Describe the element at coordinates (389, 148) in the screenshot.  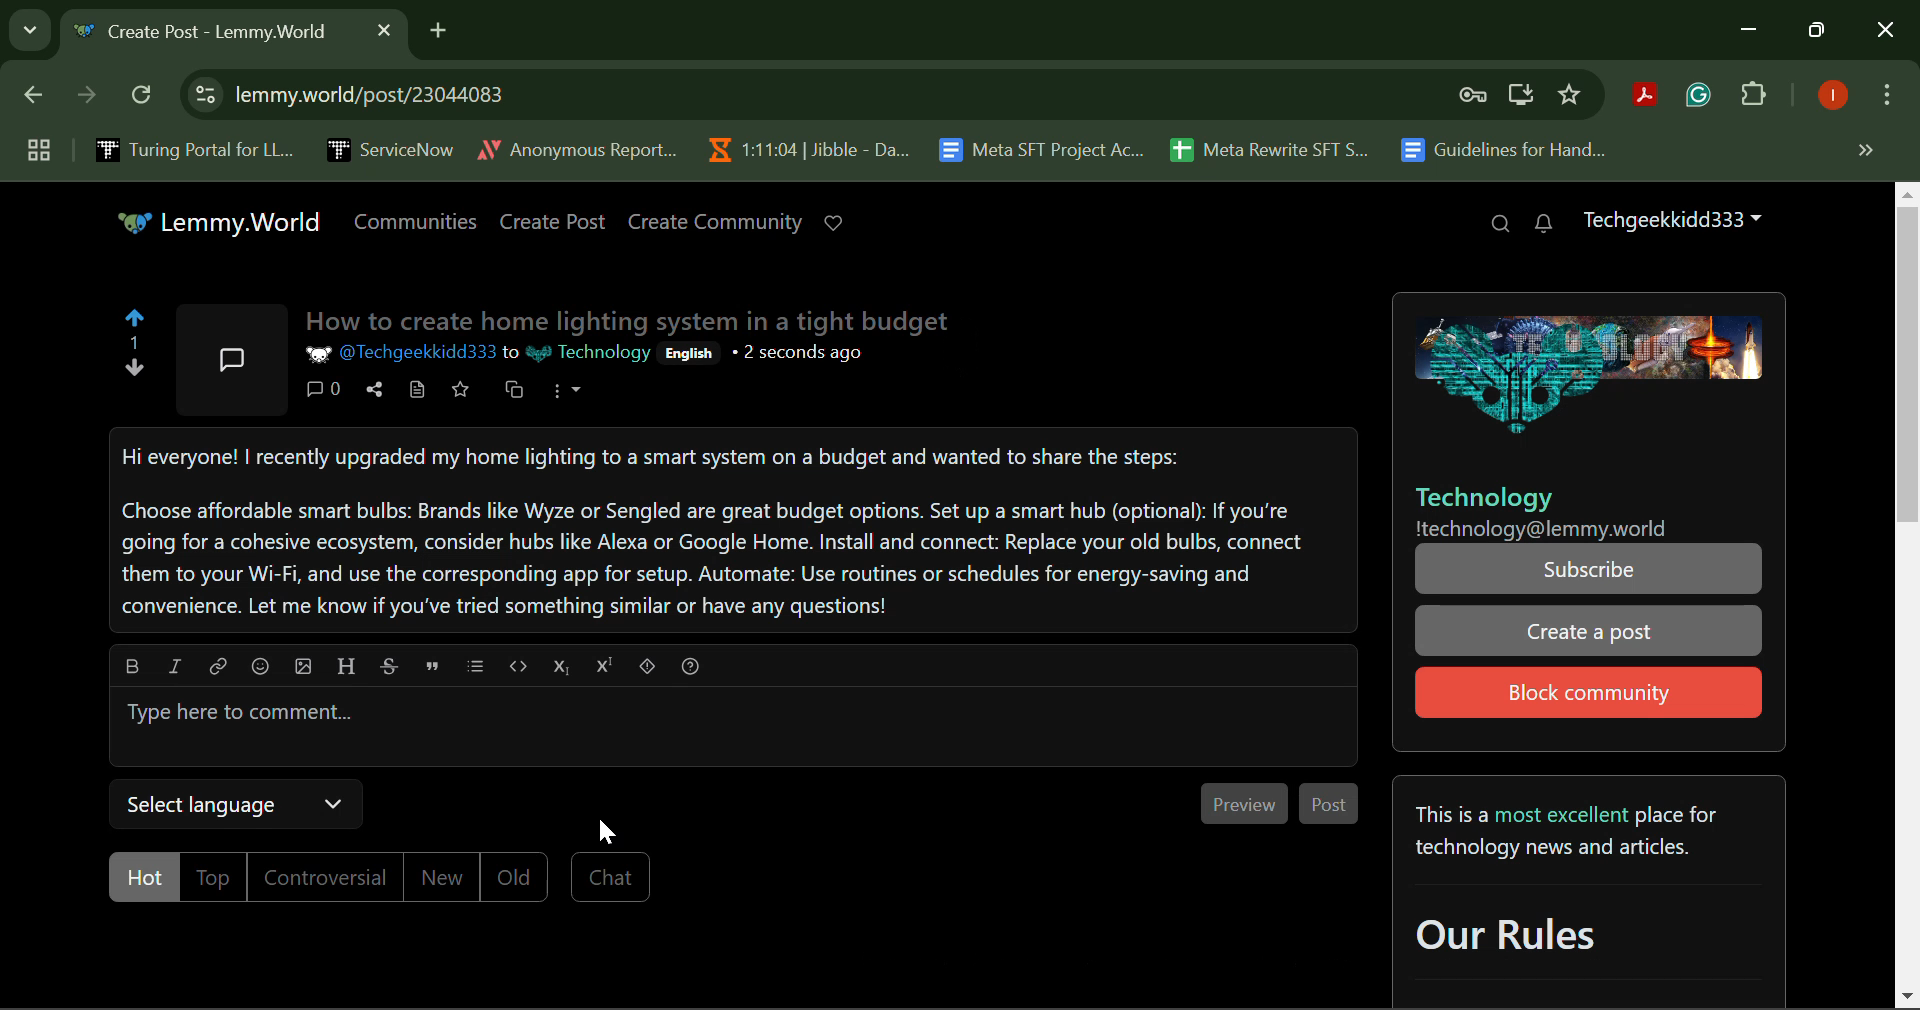
I see `ServiceNow` at that location.